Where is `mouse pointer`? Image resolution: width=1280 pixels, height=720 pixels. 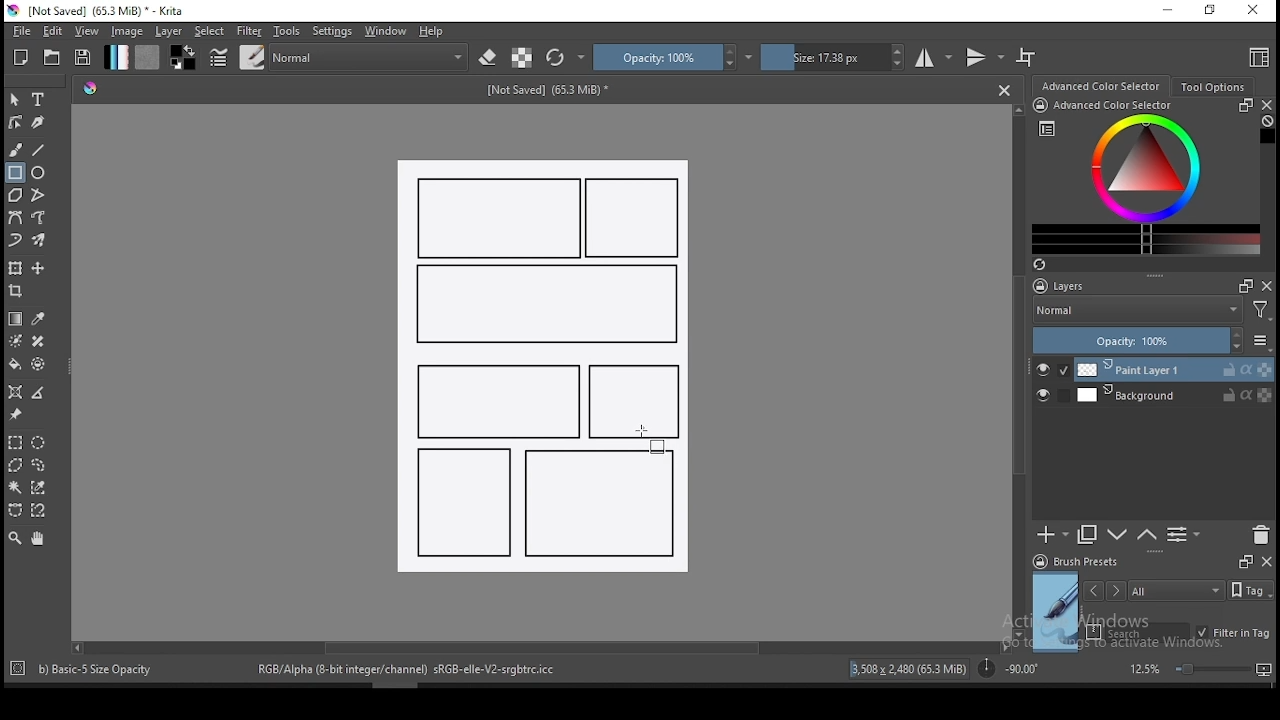 mouse pointer is located at coordinates (645, 432).